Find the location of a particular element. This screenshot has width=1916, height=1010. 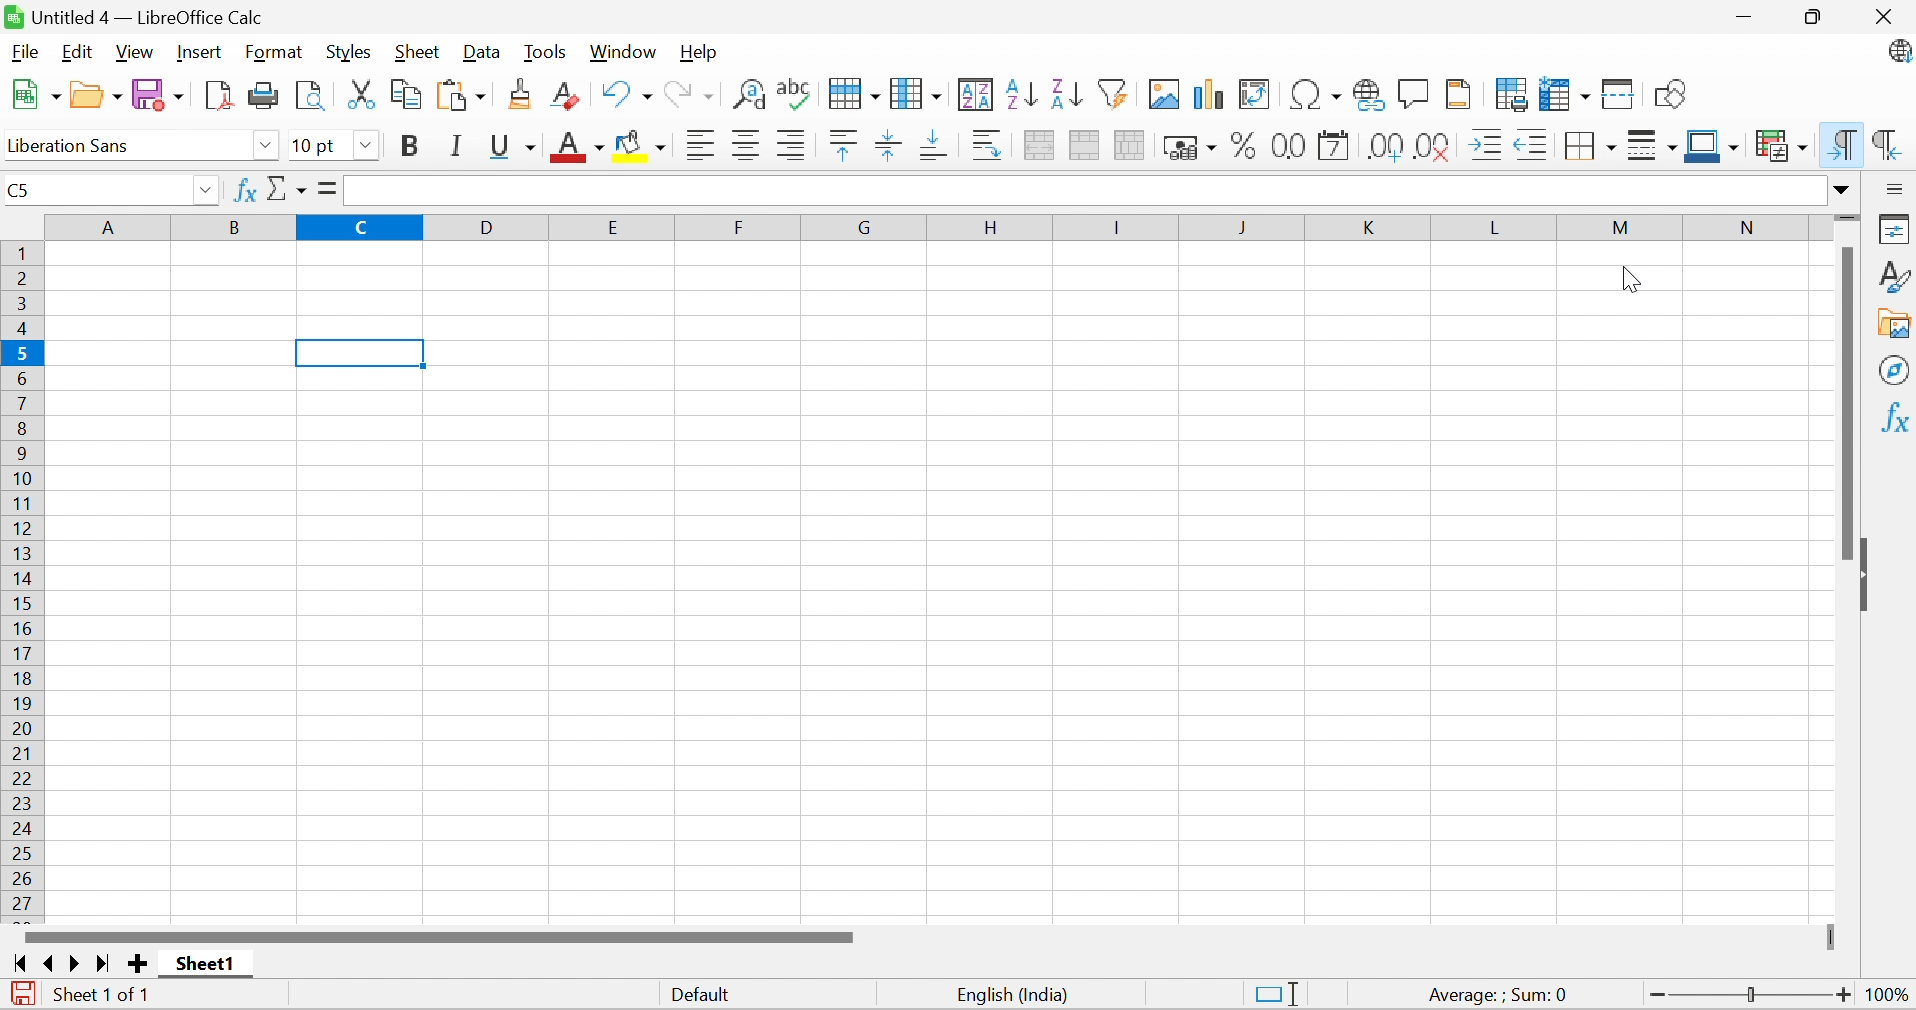

Font color is located at coordinates (580, 149).